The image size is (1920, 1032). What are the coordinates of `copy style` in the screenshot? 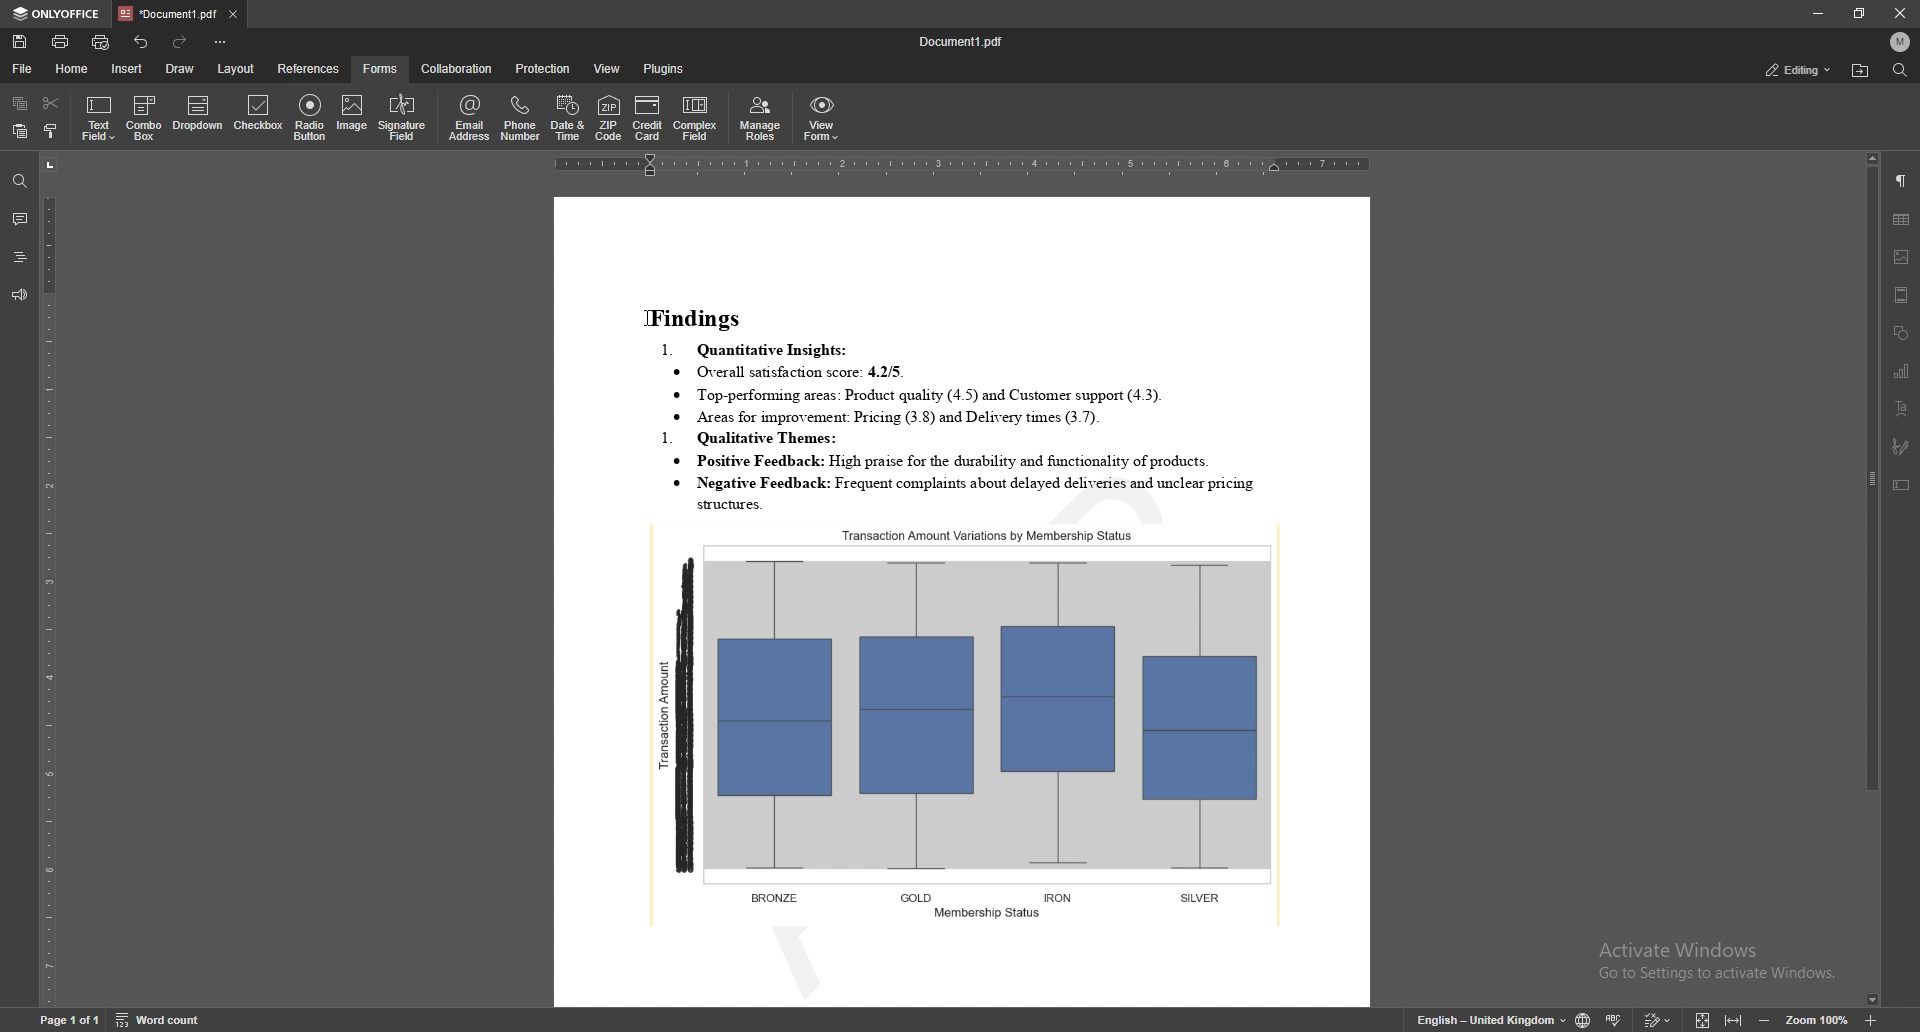 It's located at (53, 130).